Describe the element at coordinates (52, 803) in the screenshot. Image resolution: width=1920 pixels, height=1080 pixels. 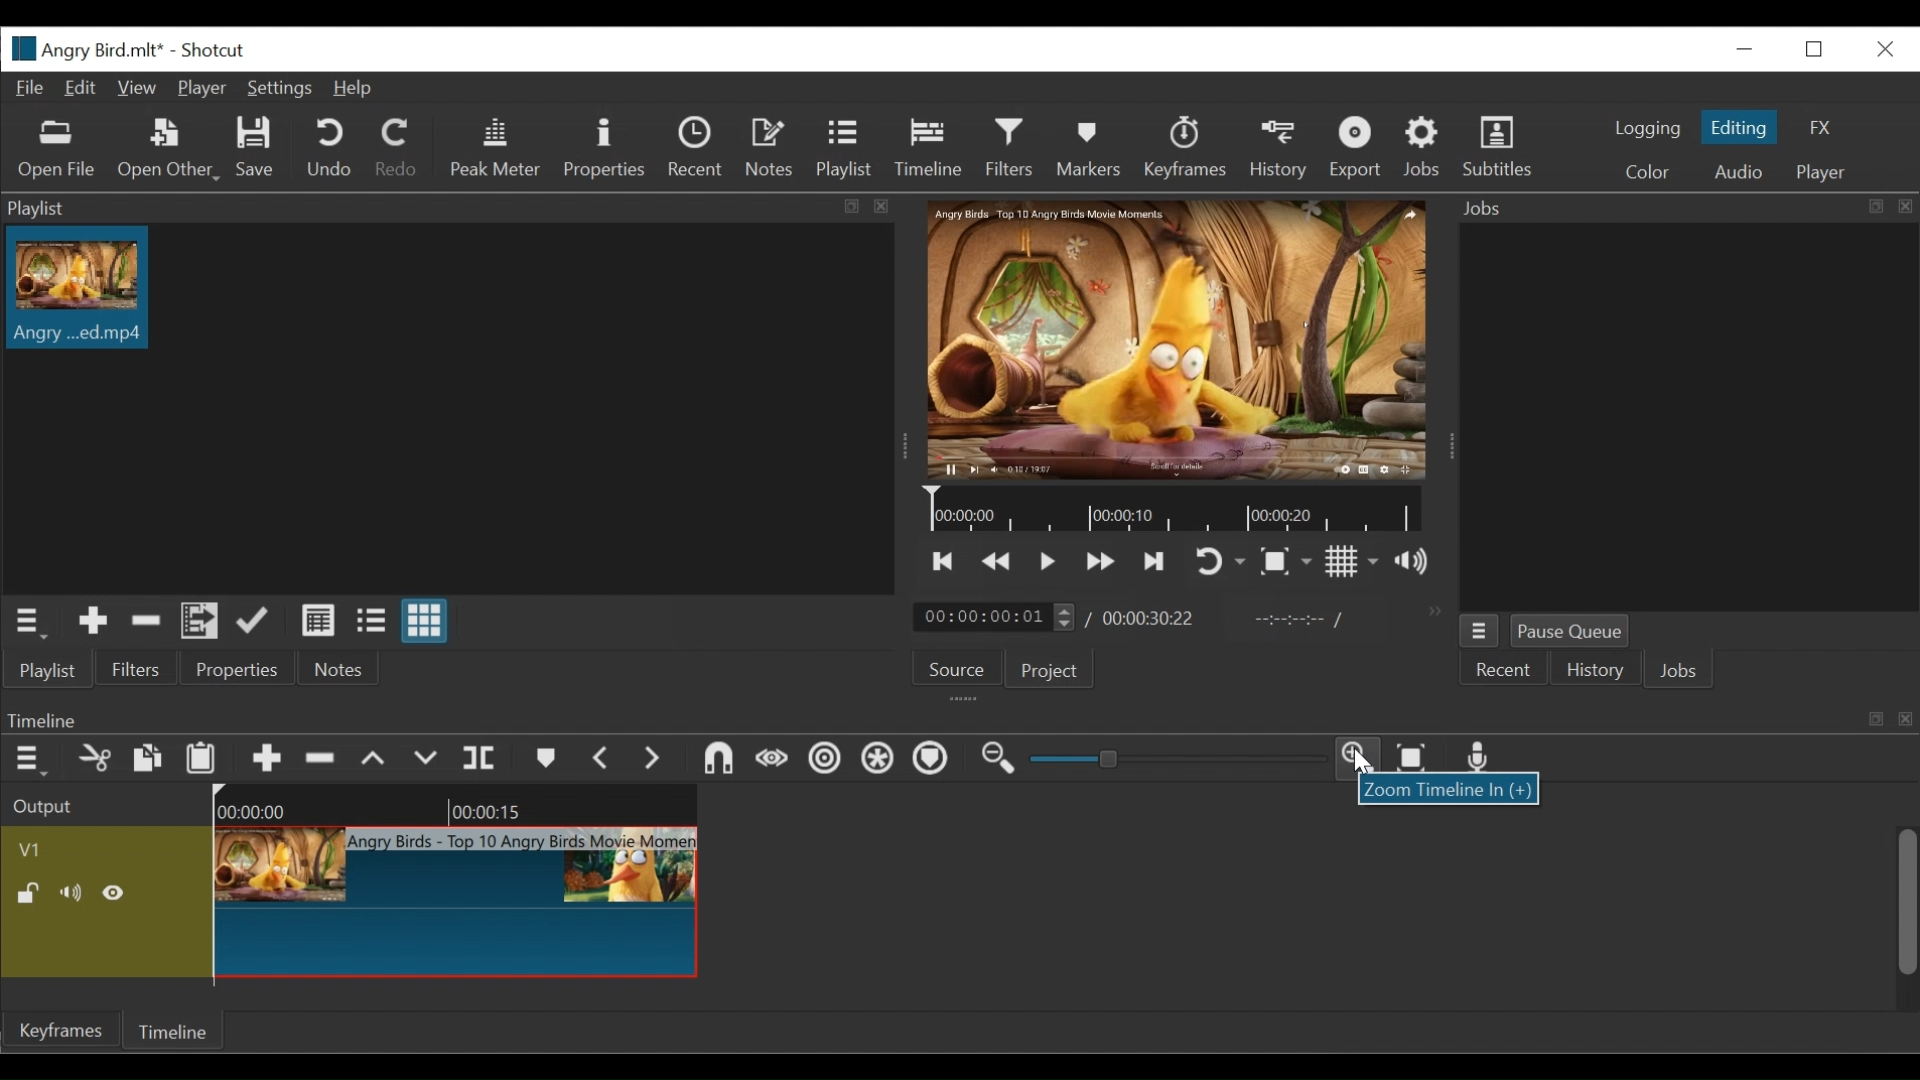
I see `Output` at that location.